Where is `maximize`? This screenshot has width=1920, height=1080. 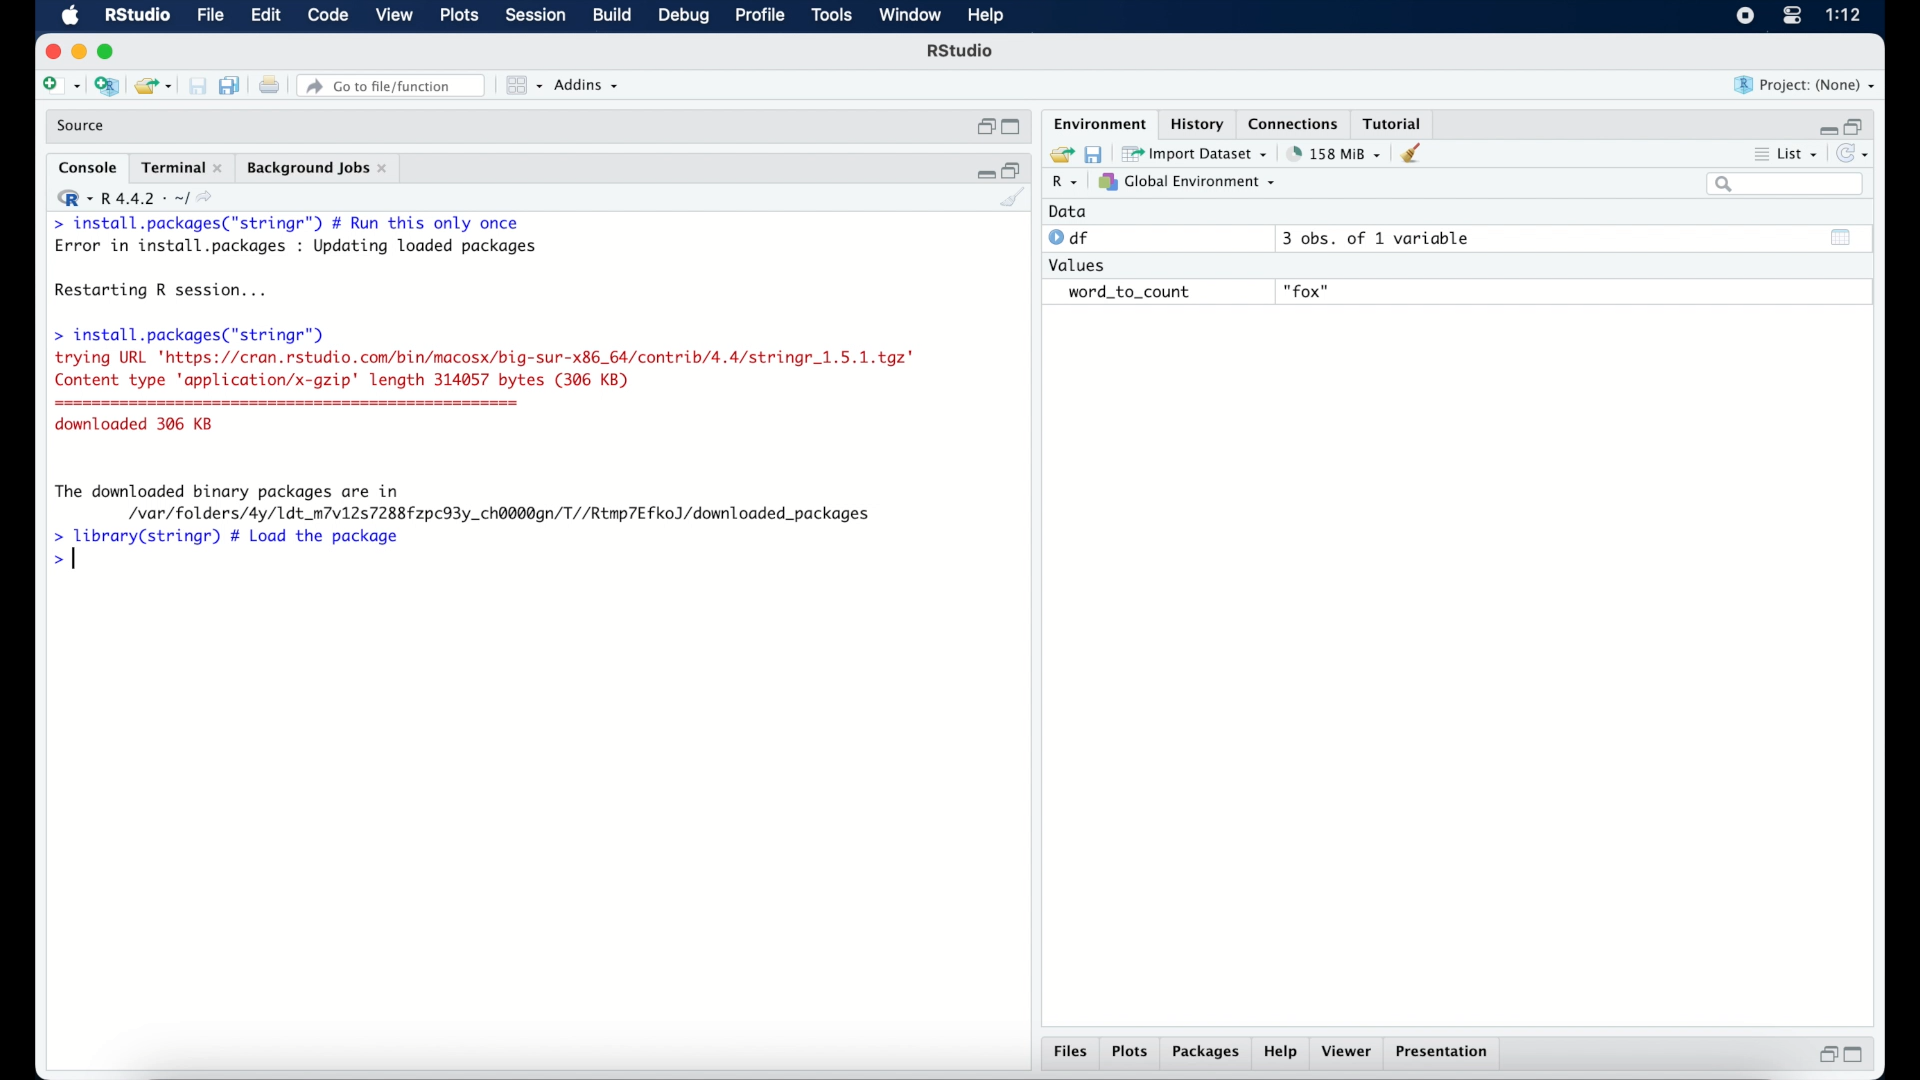 maximize is located at coordinates (1014, 128).